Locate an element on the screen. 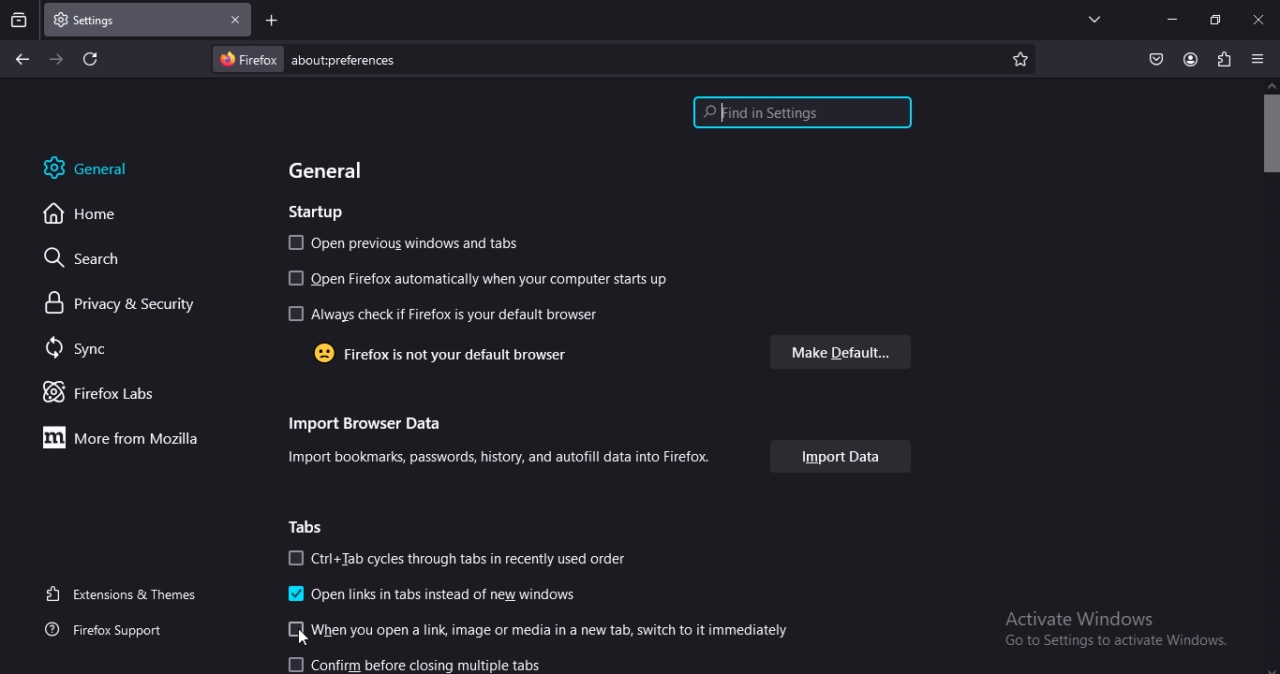  privacy & security is located at coordinates (123, 304).